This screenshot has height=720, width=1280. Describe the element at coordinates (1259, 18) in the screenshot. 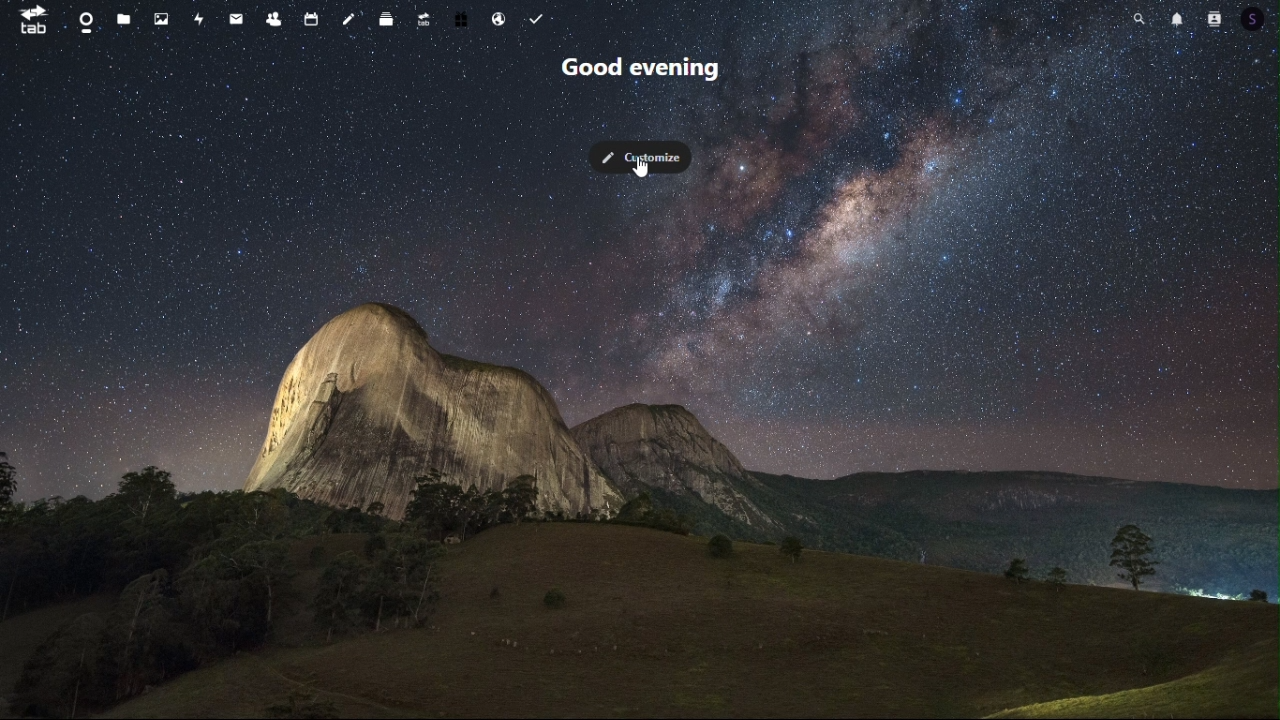

I see `Account icon` at that location.